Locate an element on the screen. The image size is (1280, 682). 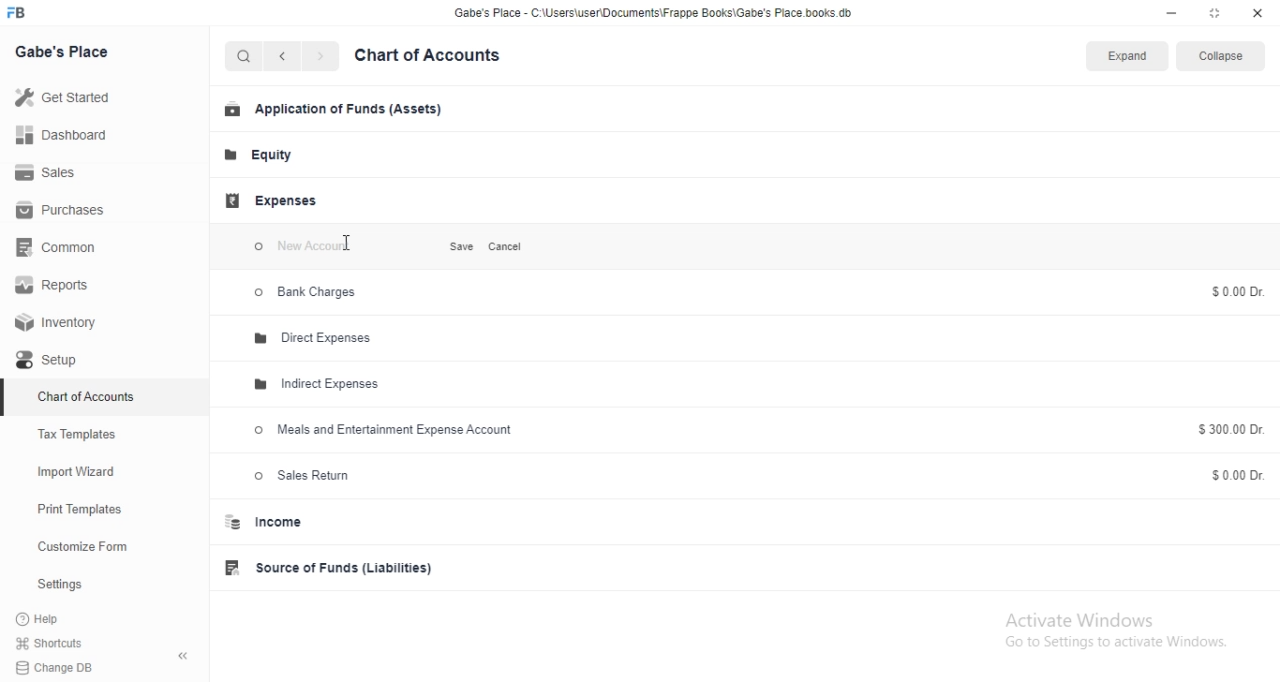
Application of Funds (Assets) is located at coordinates (332, 111).